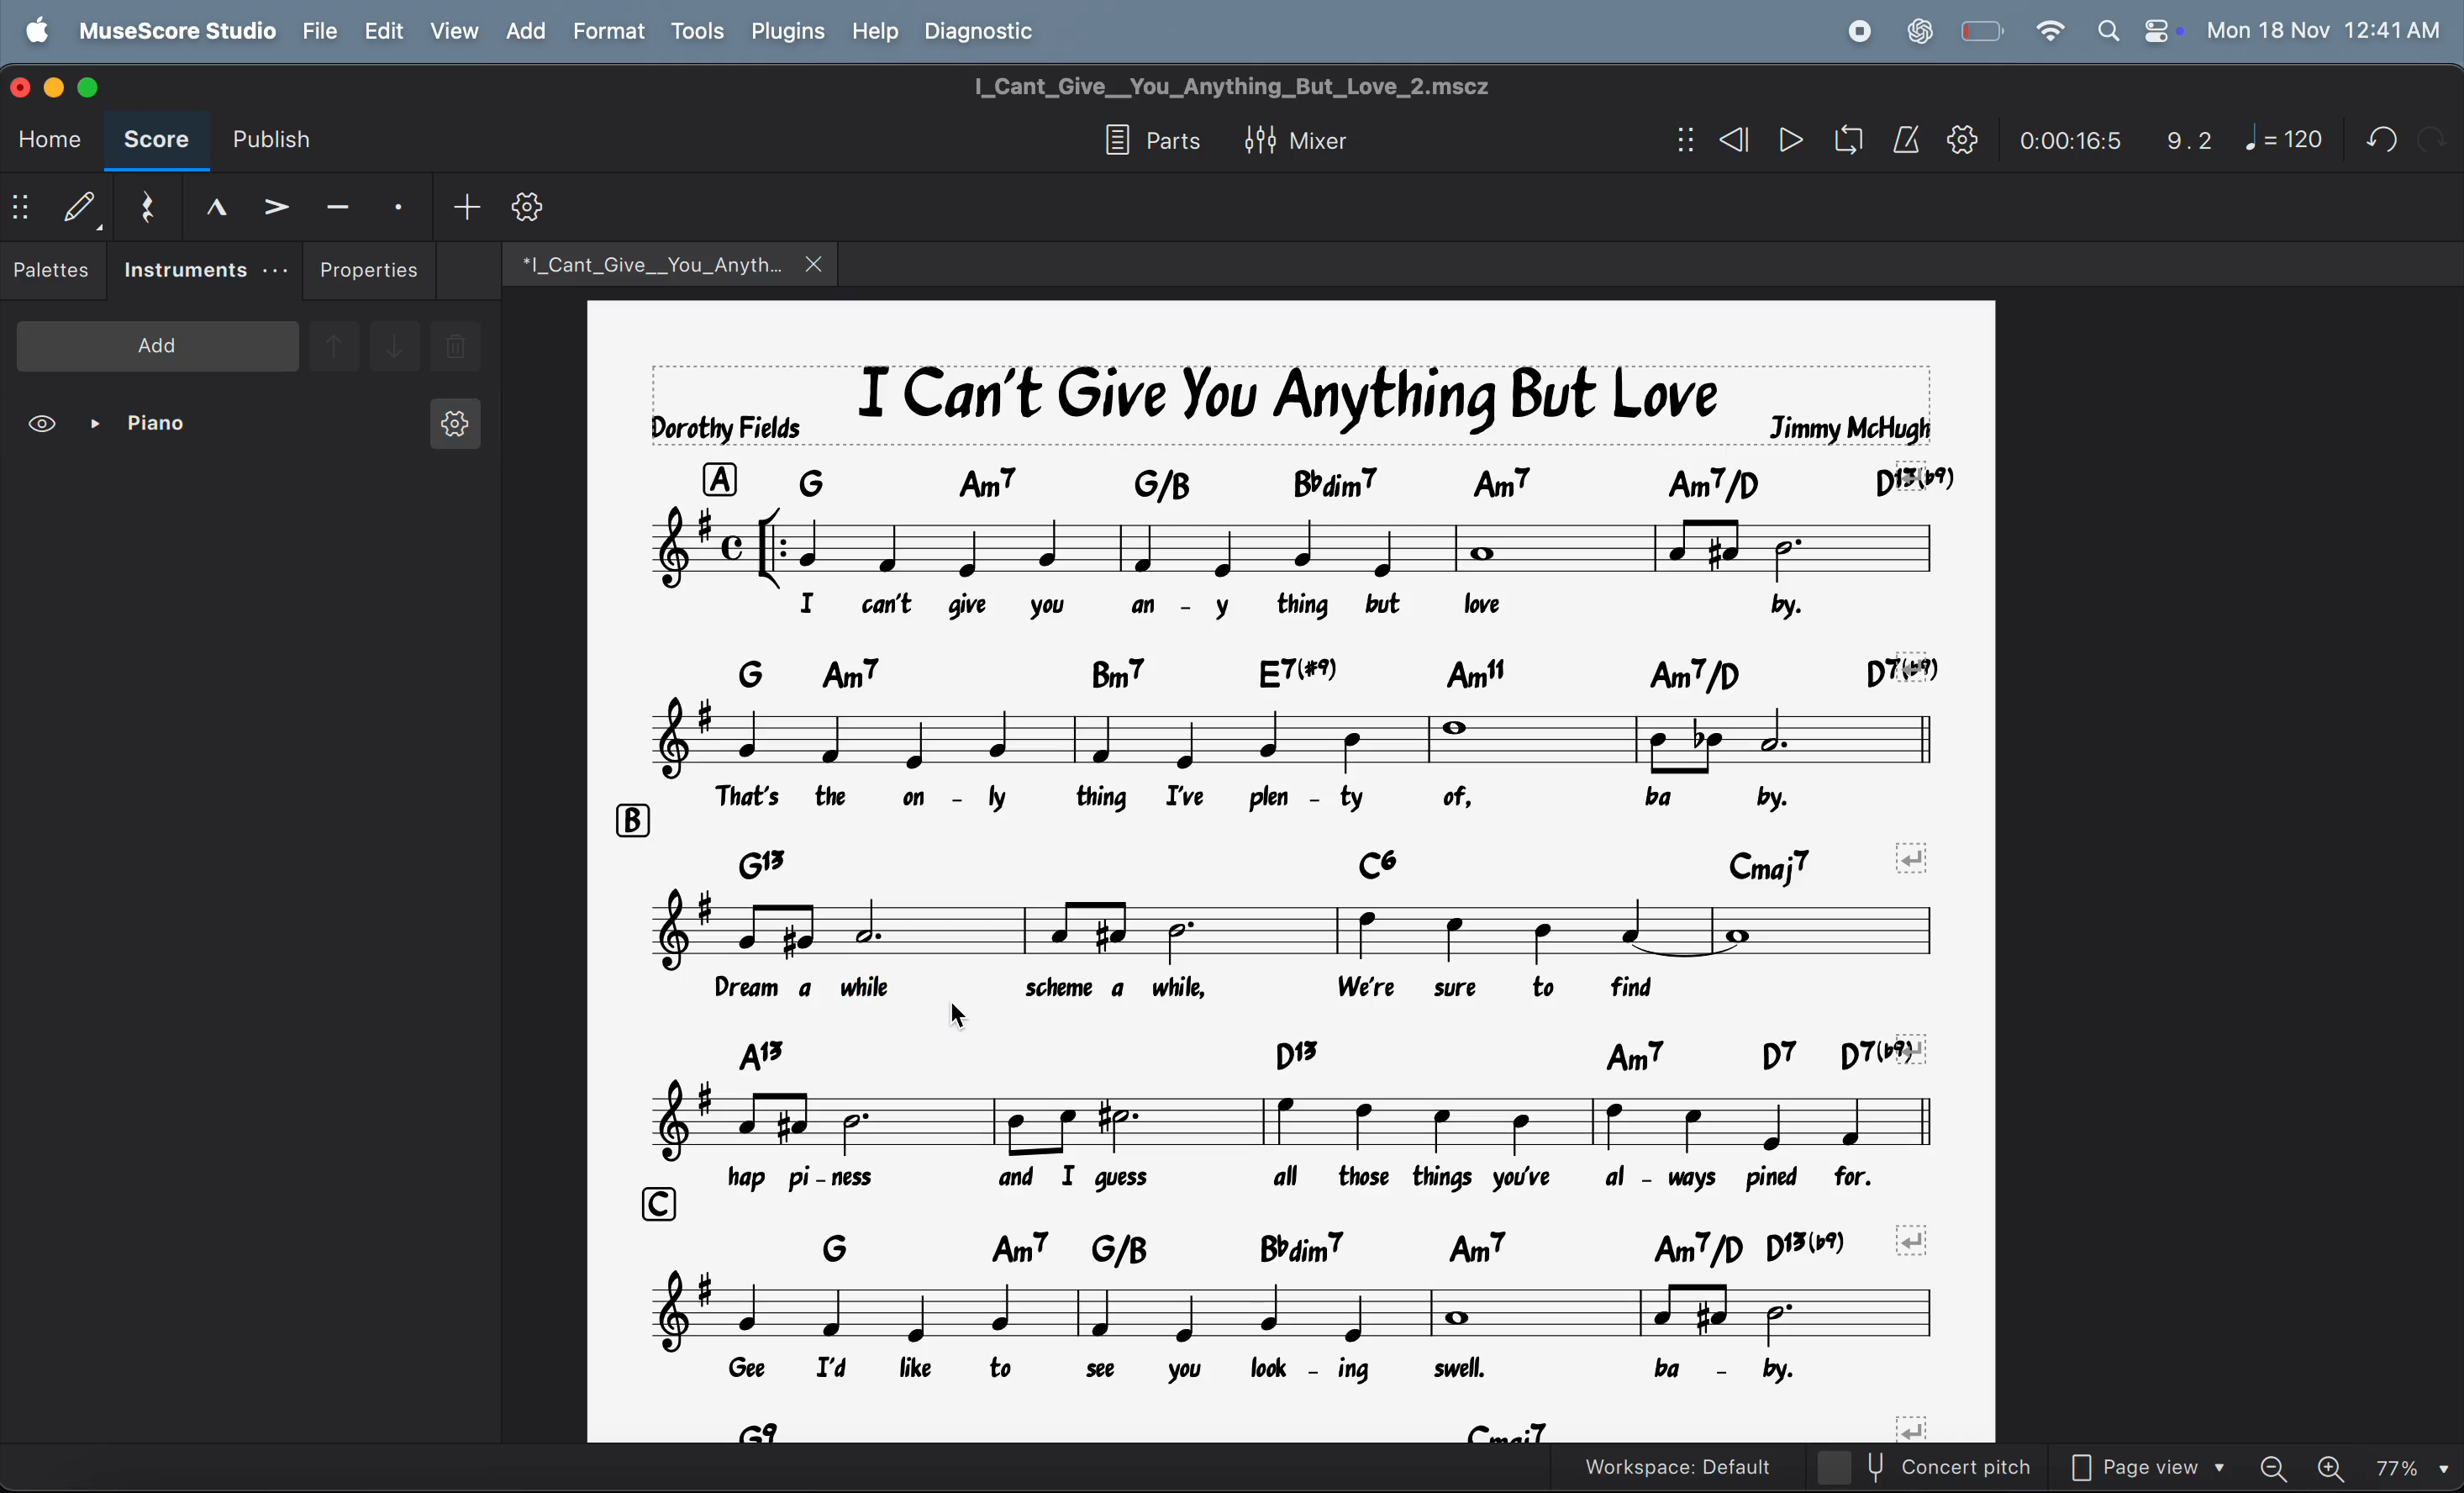 The width and height of the screenshot is (2464, 1493). What do you see at coordinates (1140, 140) in the screenshot?
I see `parts` at bounding box center [1140, 140].